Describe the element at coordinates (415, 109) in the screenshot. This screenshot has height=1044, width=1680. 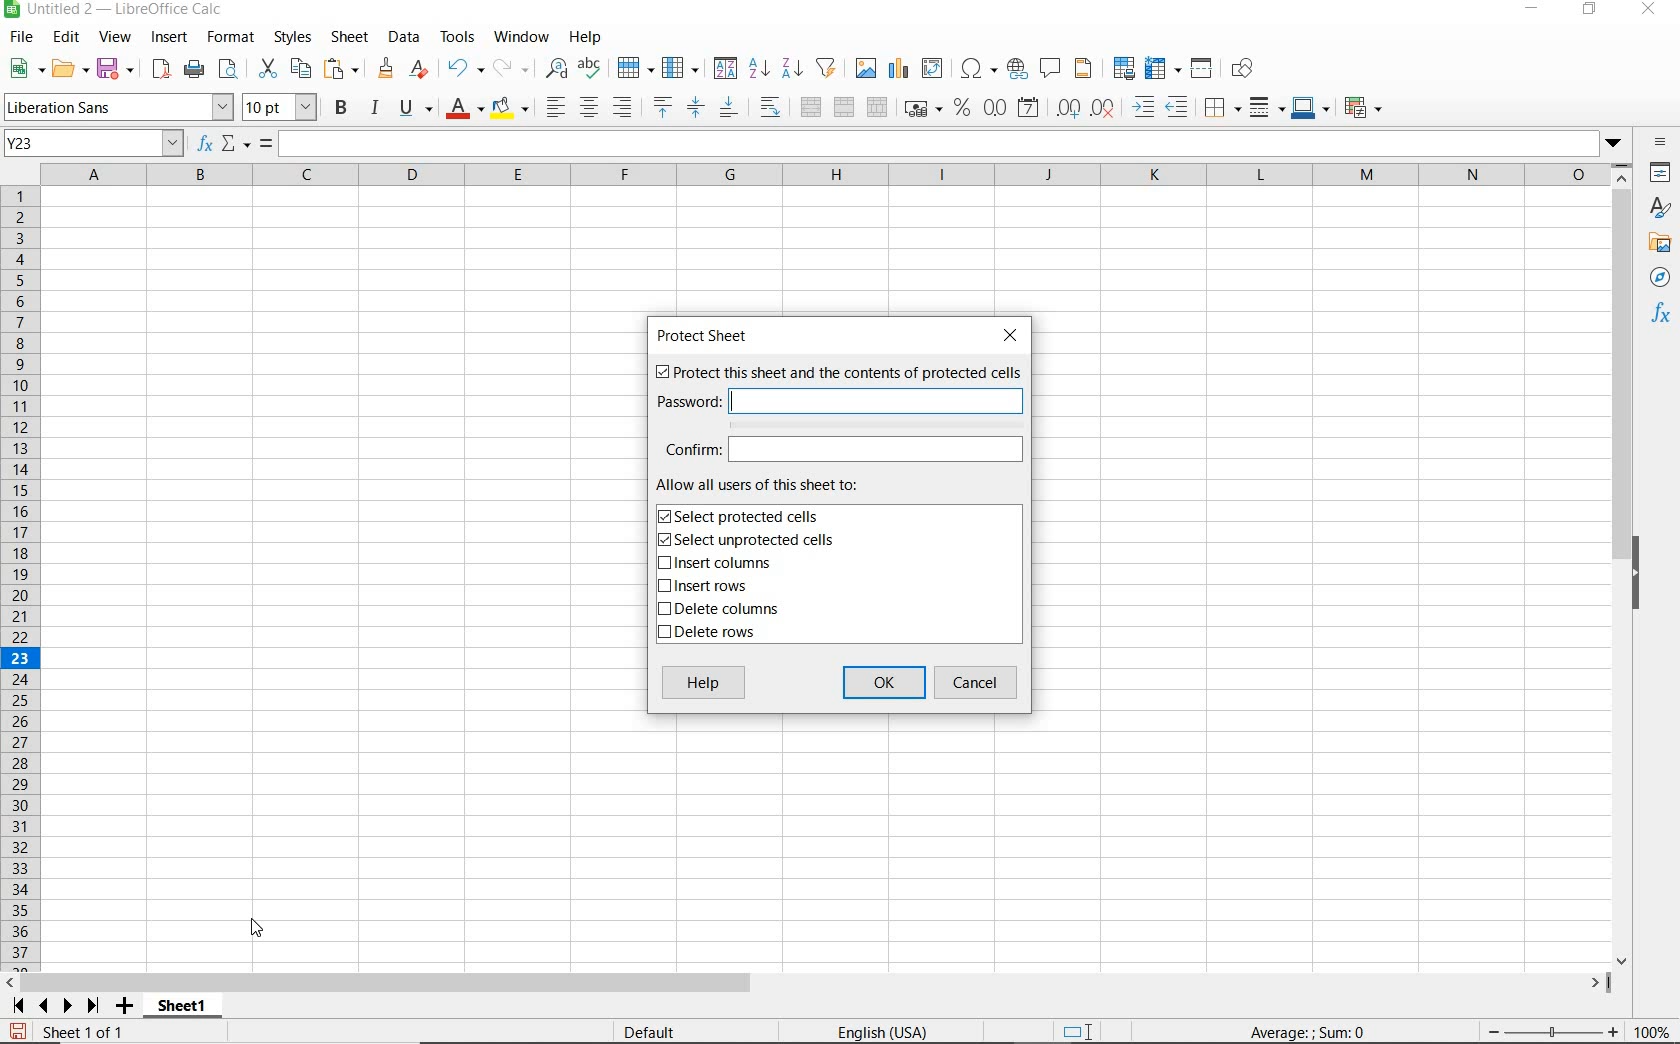
I see `UNDERLINE` at that location.